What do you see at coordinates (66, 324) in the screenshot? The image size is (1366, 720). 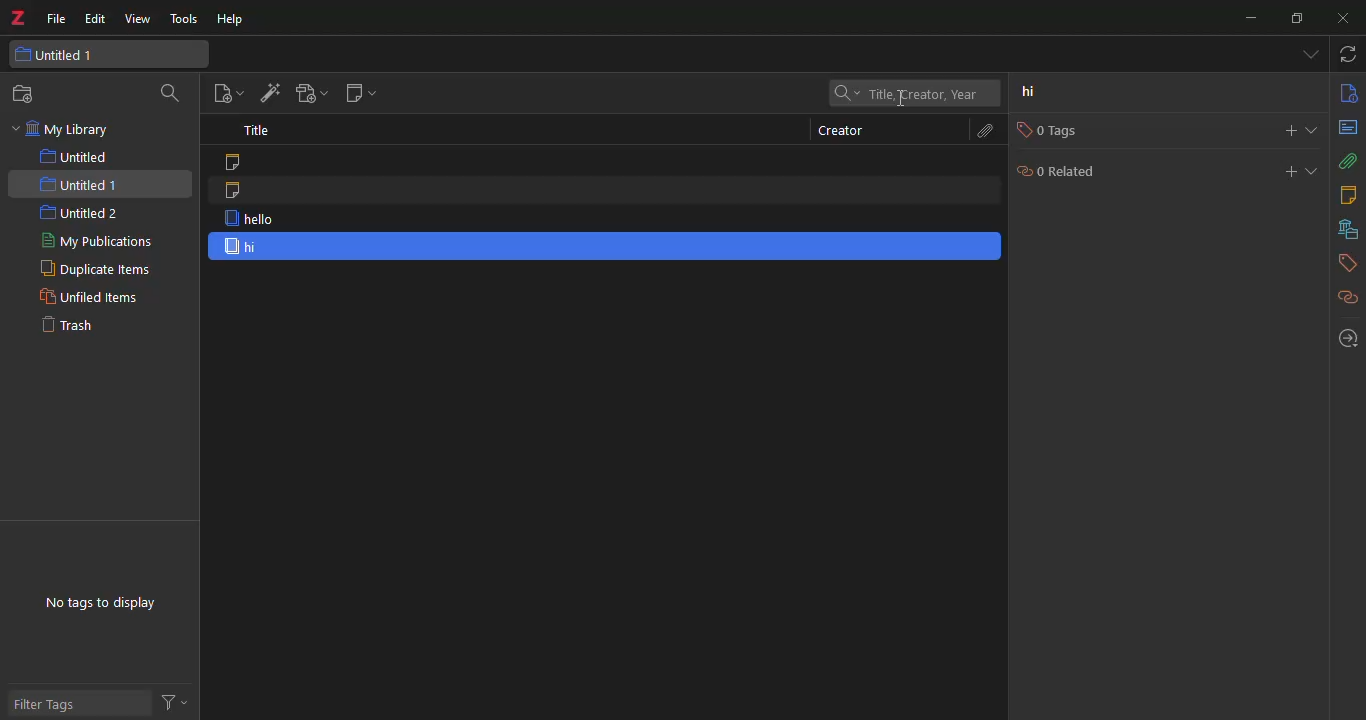 I see `trash` at bounding box center [66, 324].